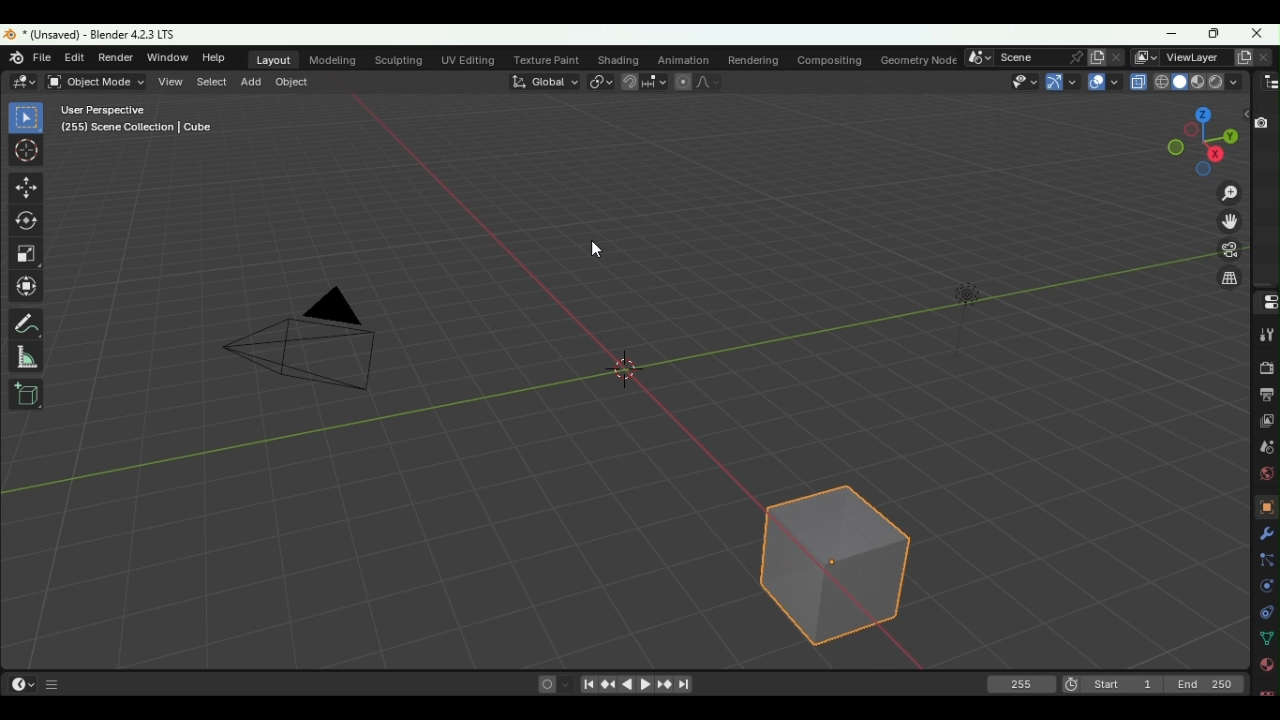 This screenshot has height=720, width=1280. I want to click on Editor type, so click(1270, 82).